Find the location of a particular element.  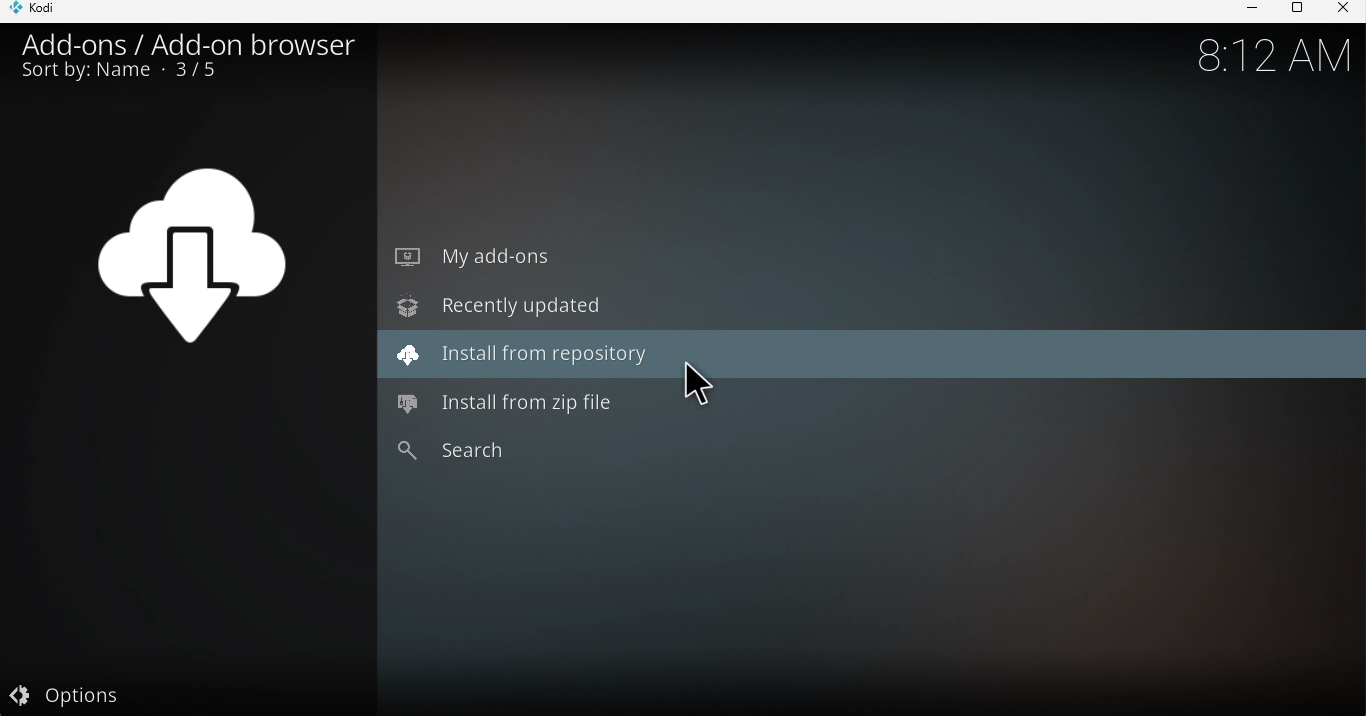

Close is located at coordinates (1342, 11).